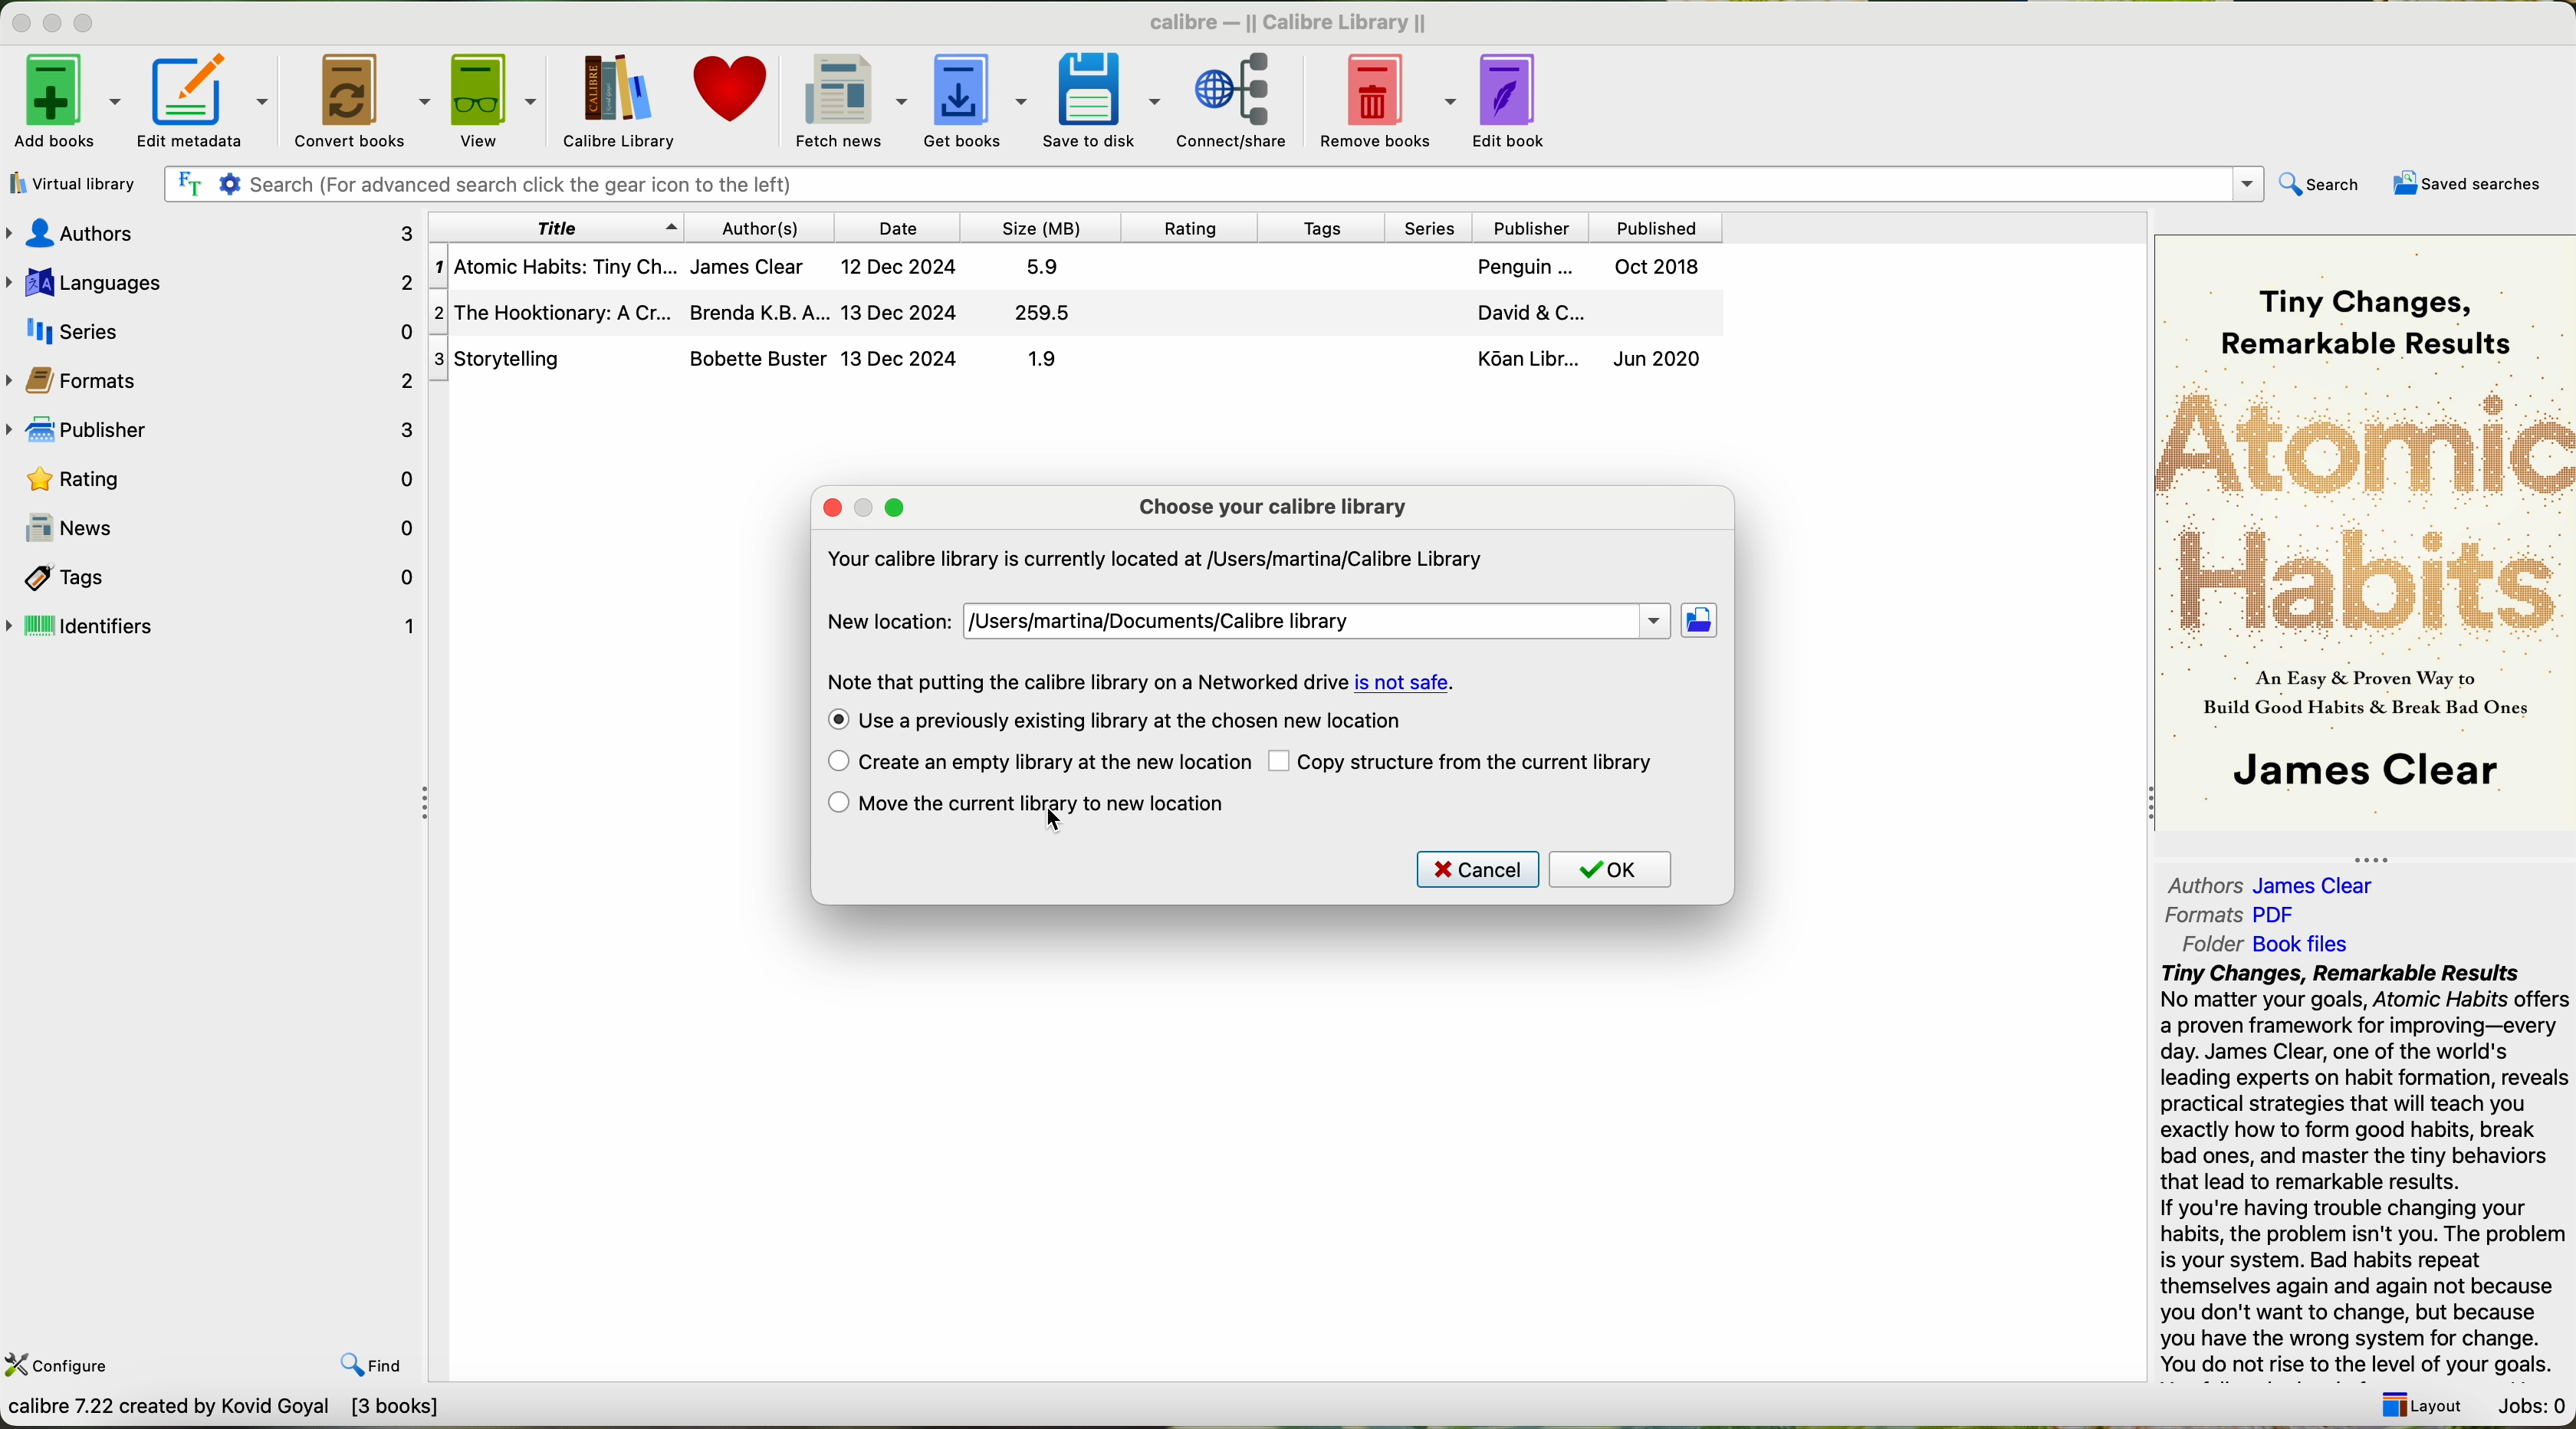 Image resolution: width=2576 pixels, height=1429 pixels. Describe the element at coordinates (1287, 23) in the screenshot. I see `calibre — || Calibre Library ||` at that location.